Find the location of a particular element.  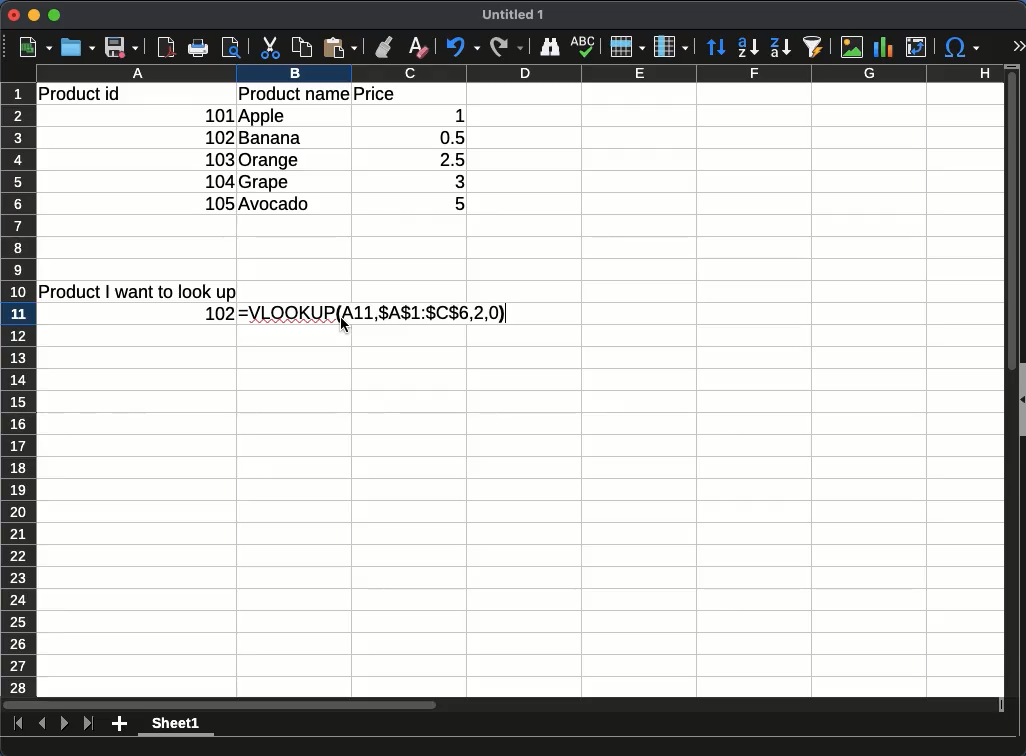

copy is located at coordinates (302, 47).